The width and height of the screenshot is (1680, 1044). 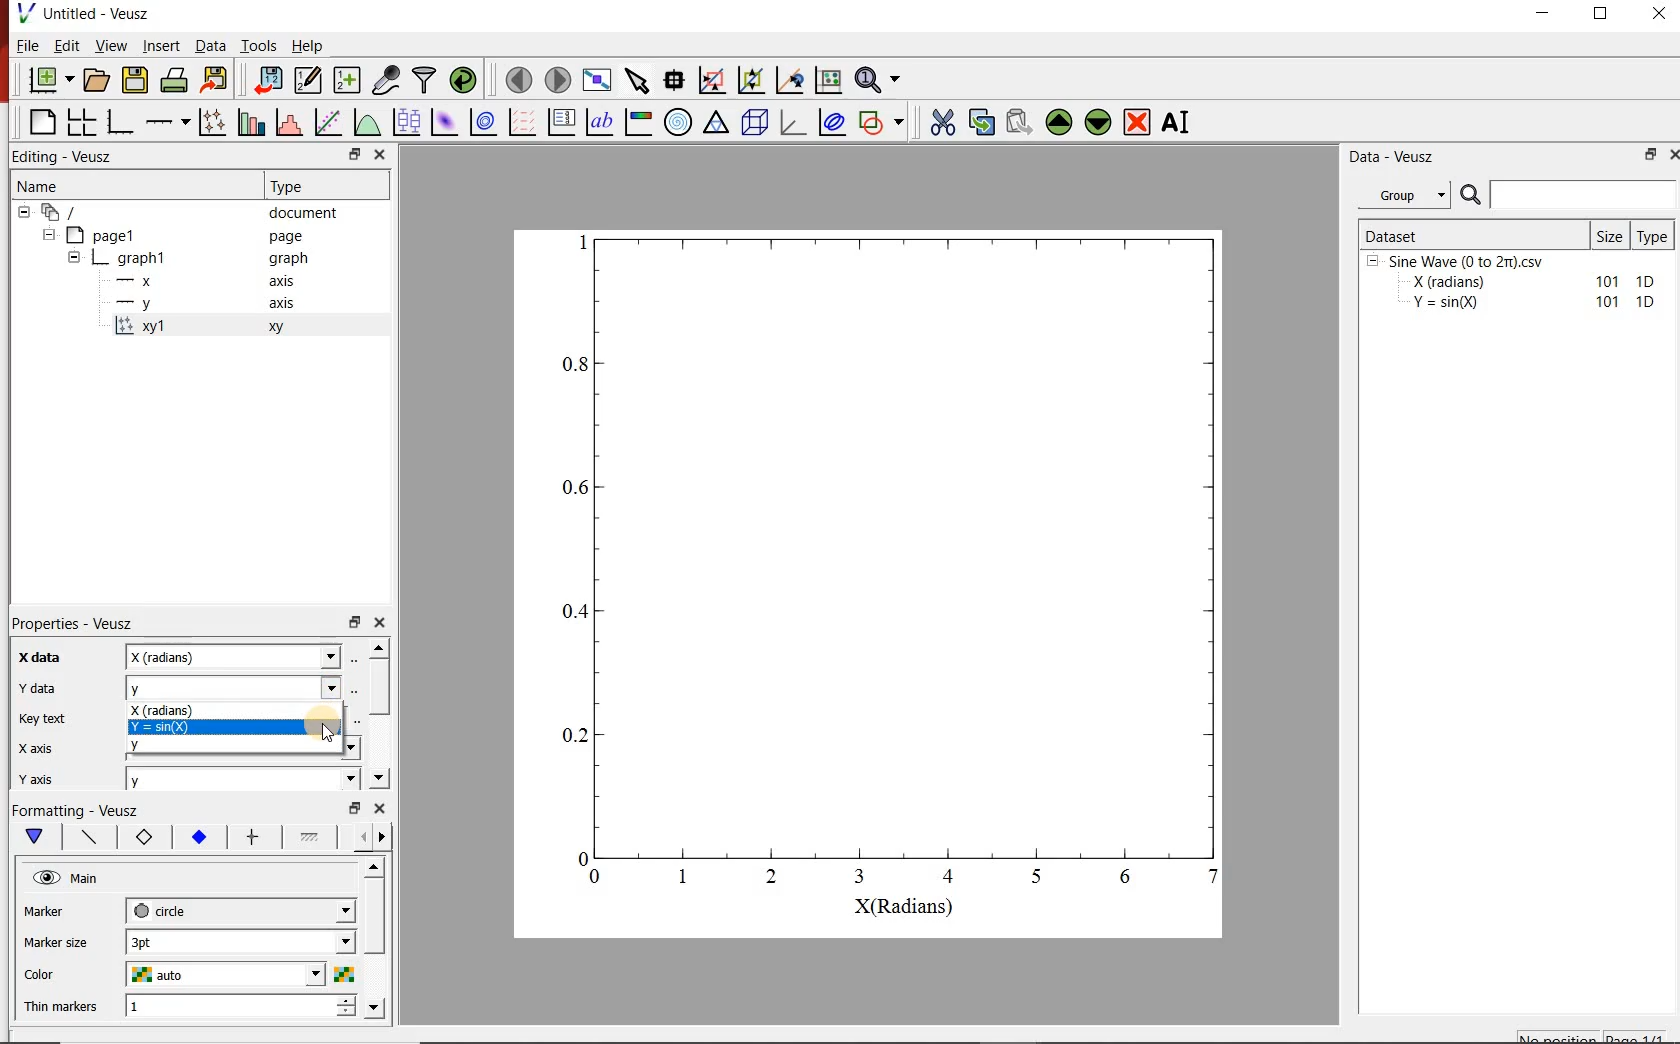 What do you see at coordinates (309, 840) in the screenshot?
I see `options` at bounding box center [309, 840].